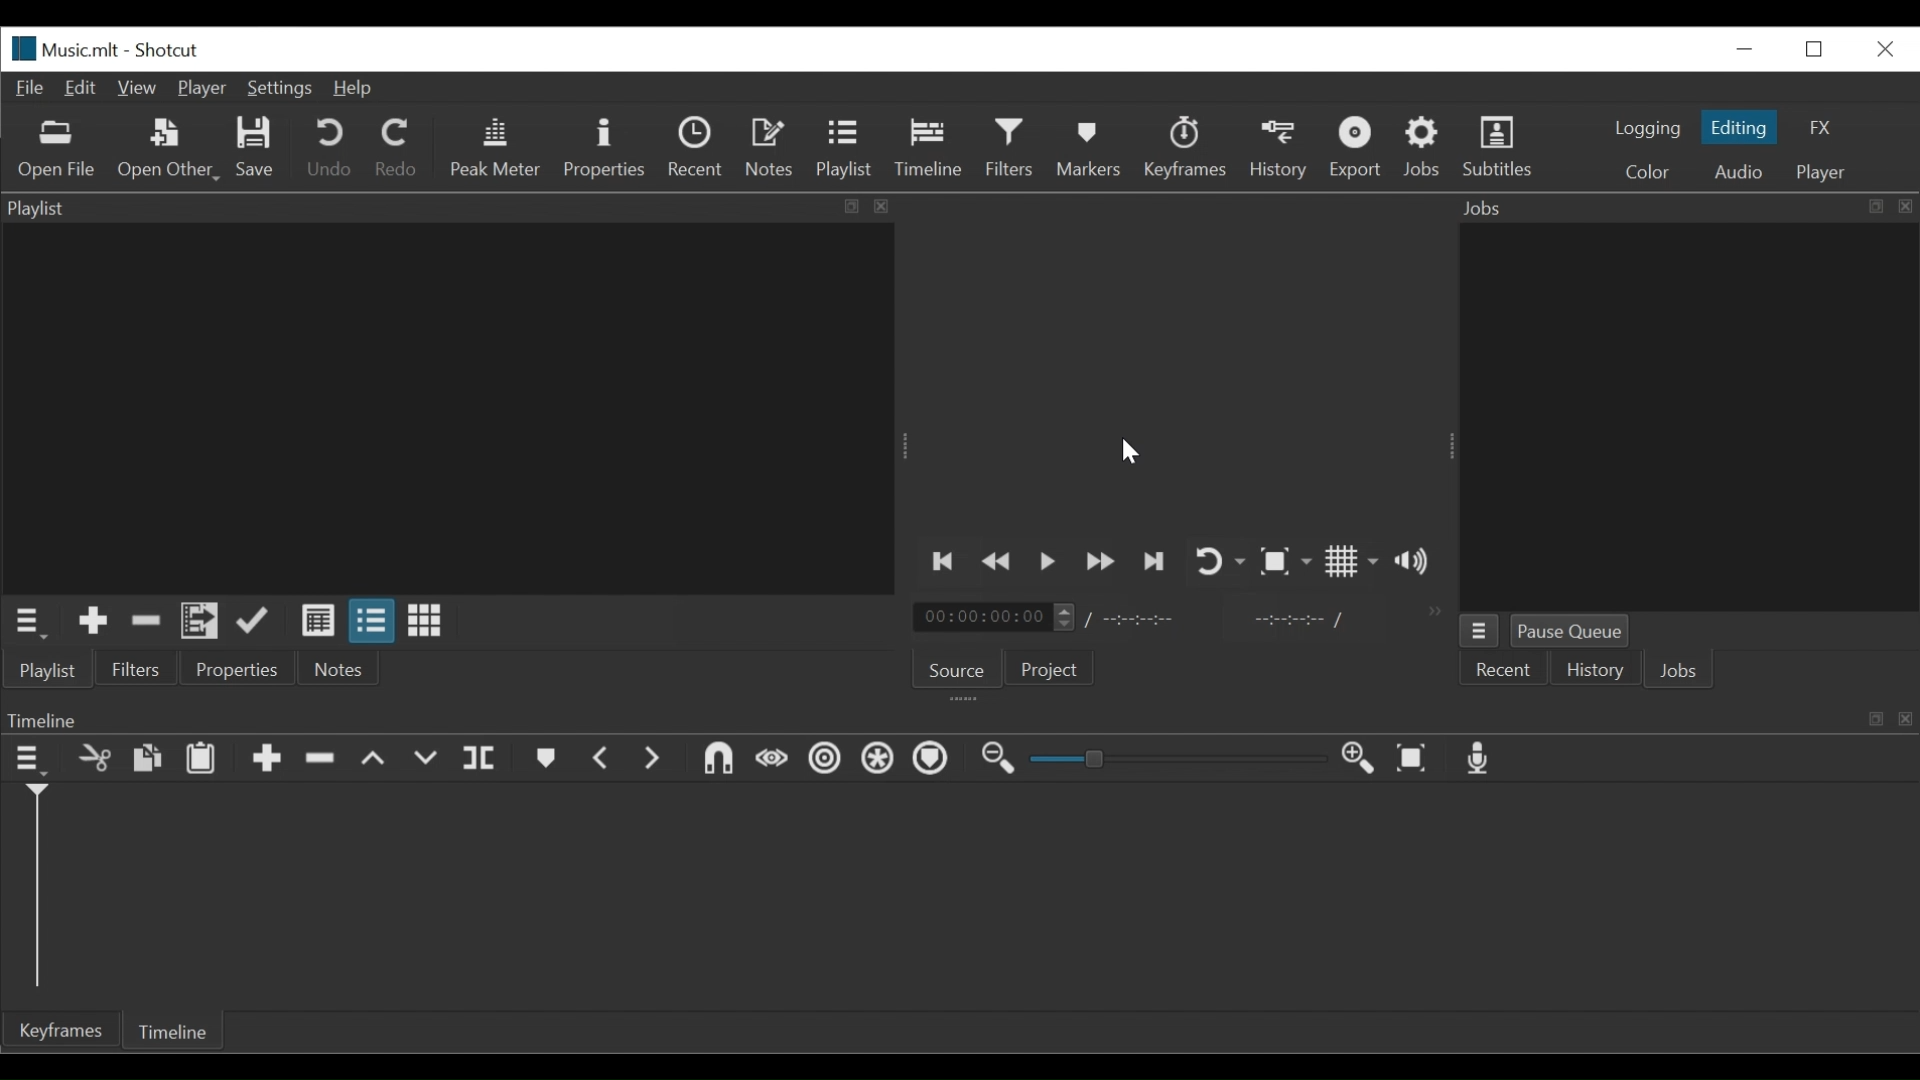 This screenshot has width=1920, height=1080. Describe the element at coordinates (1739, 172) in the screenshot. I see `Audio` at that location.